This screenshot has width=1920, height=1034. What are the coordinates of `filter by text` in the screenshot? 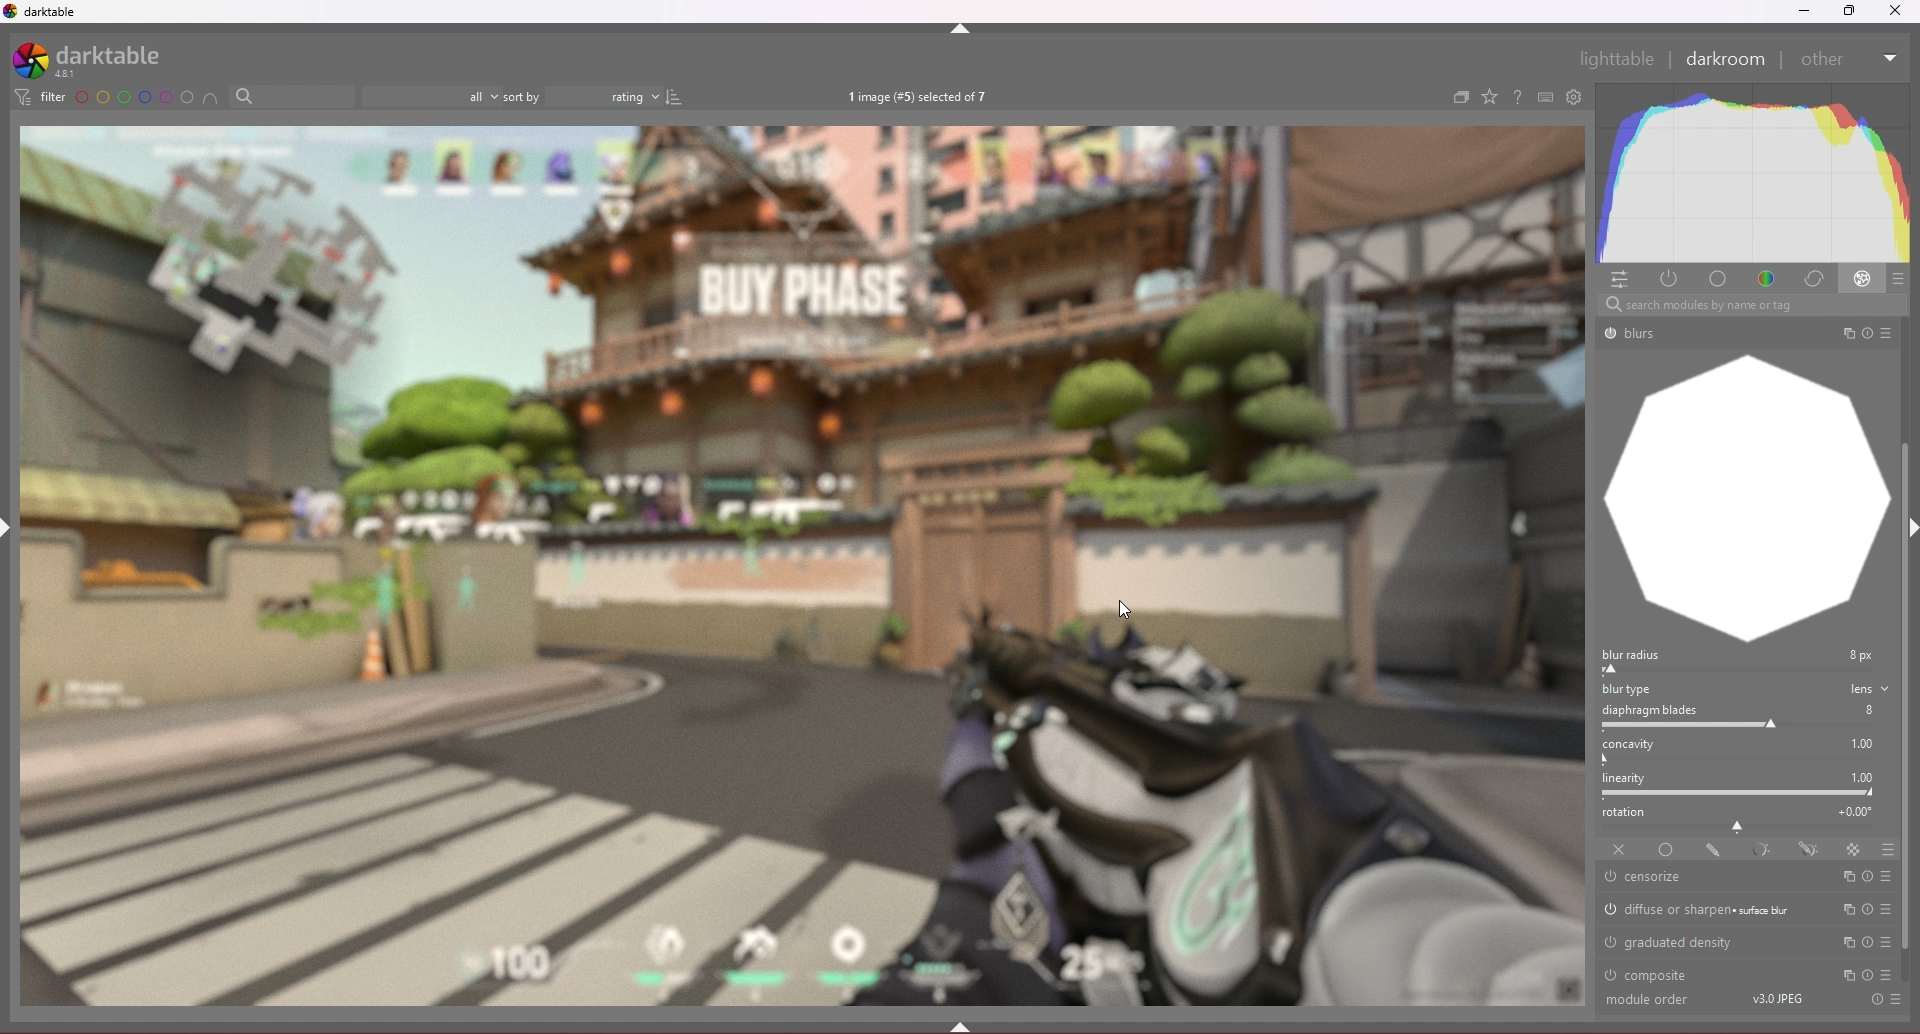 It's located at (293, 95).